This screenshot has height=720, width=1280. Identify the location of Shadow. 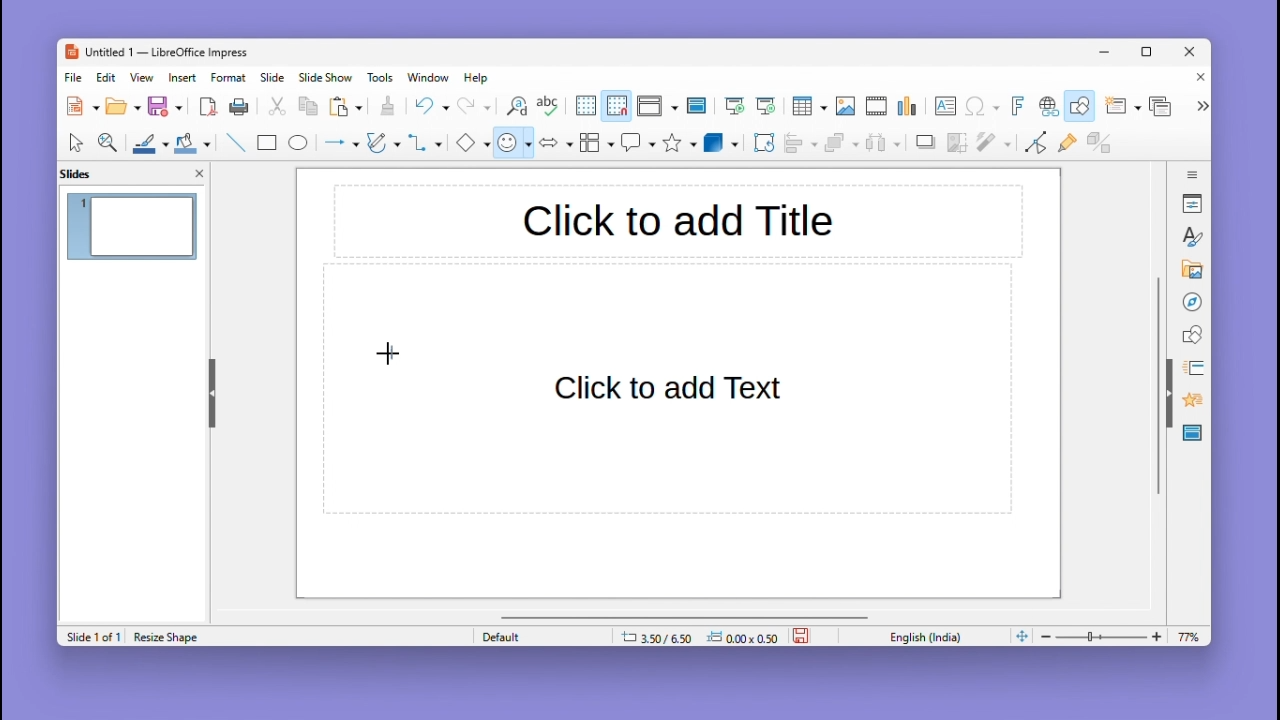
(926, 146).